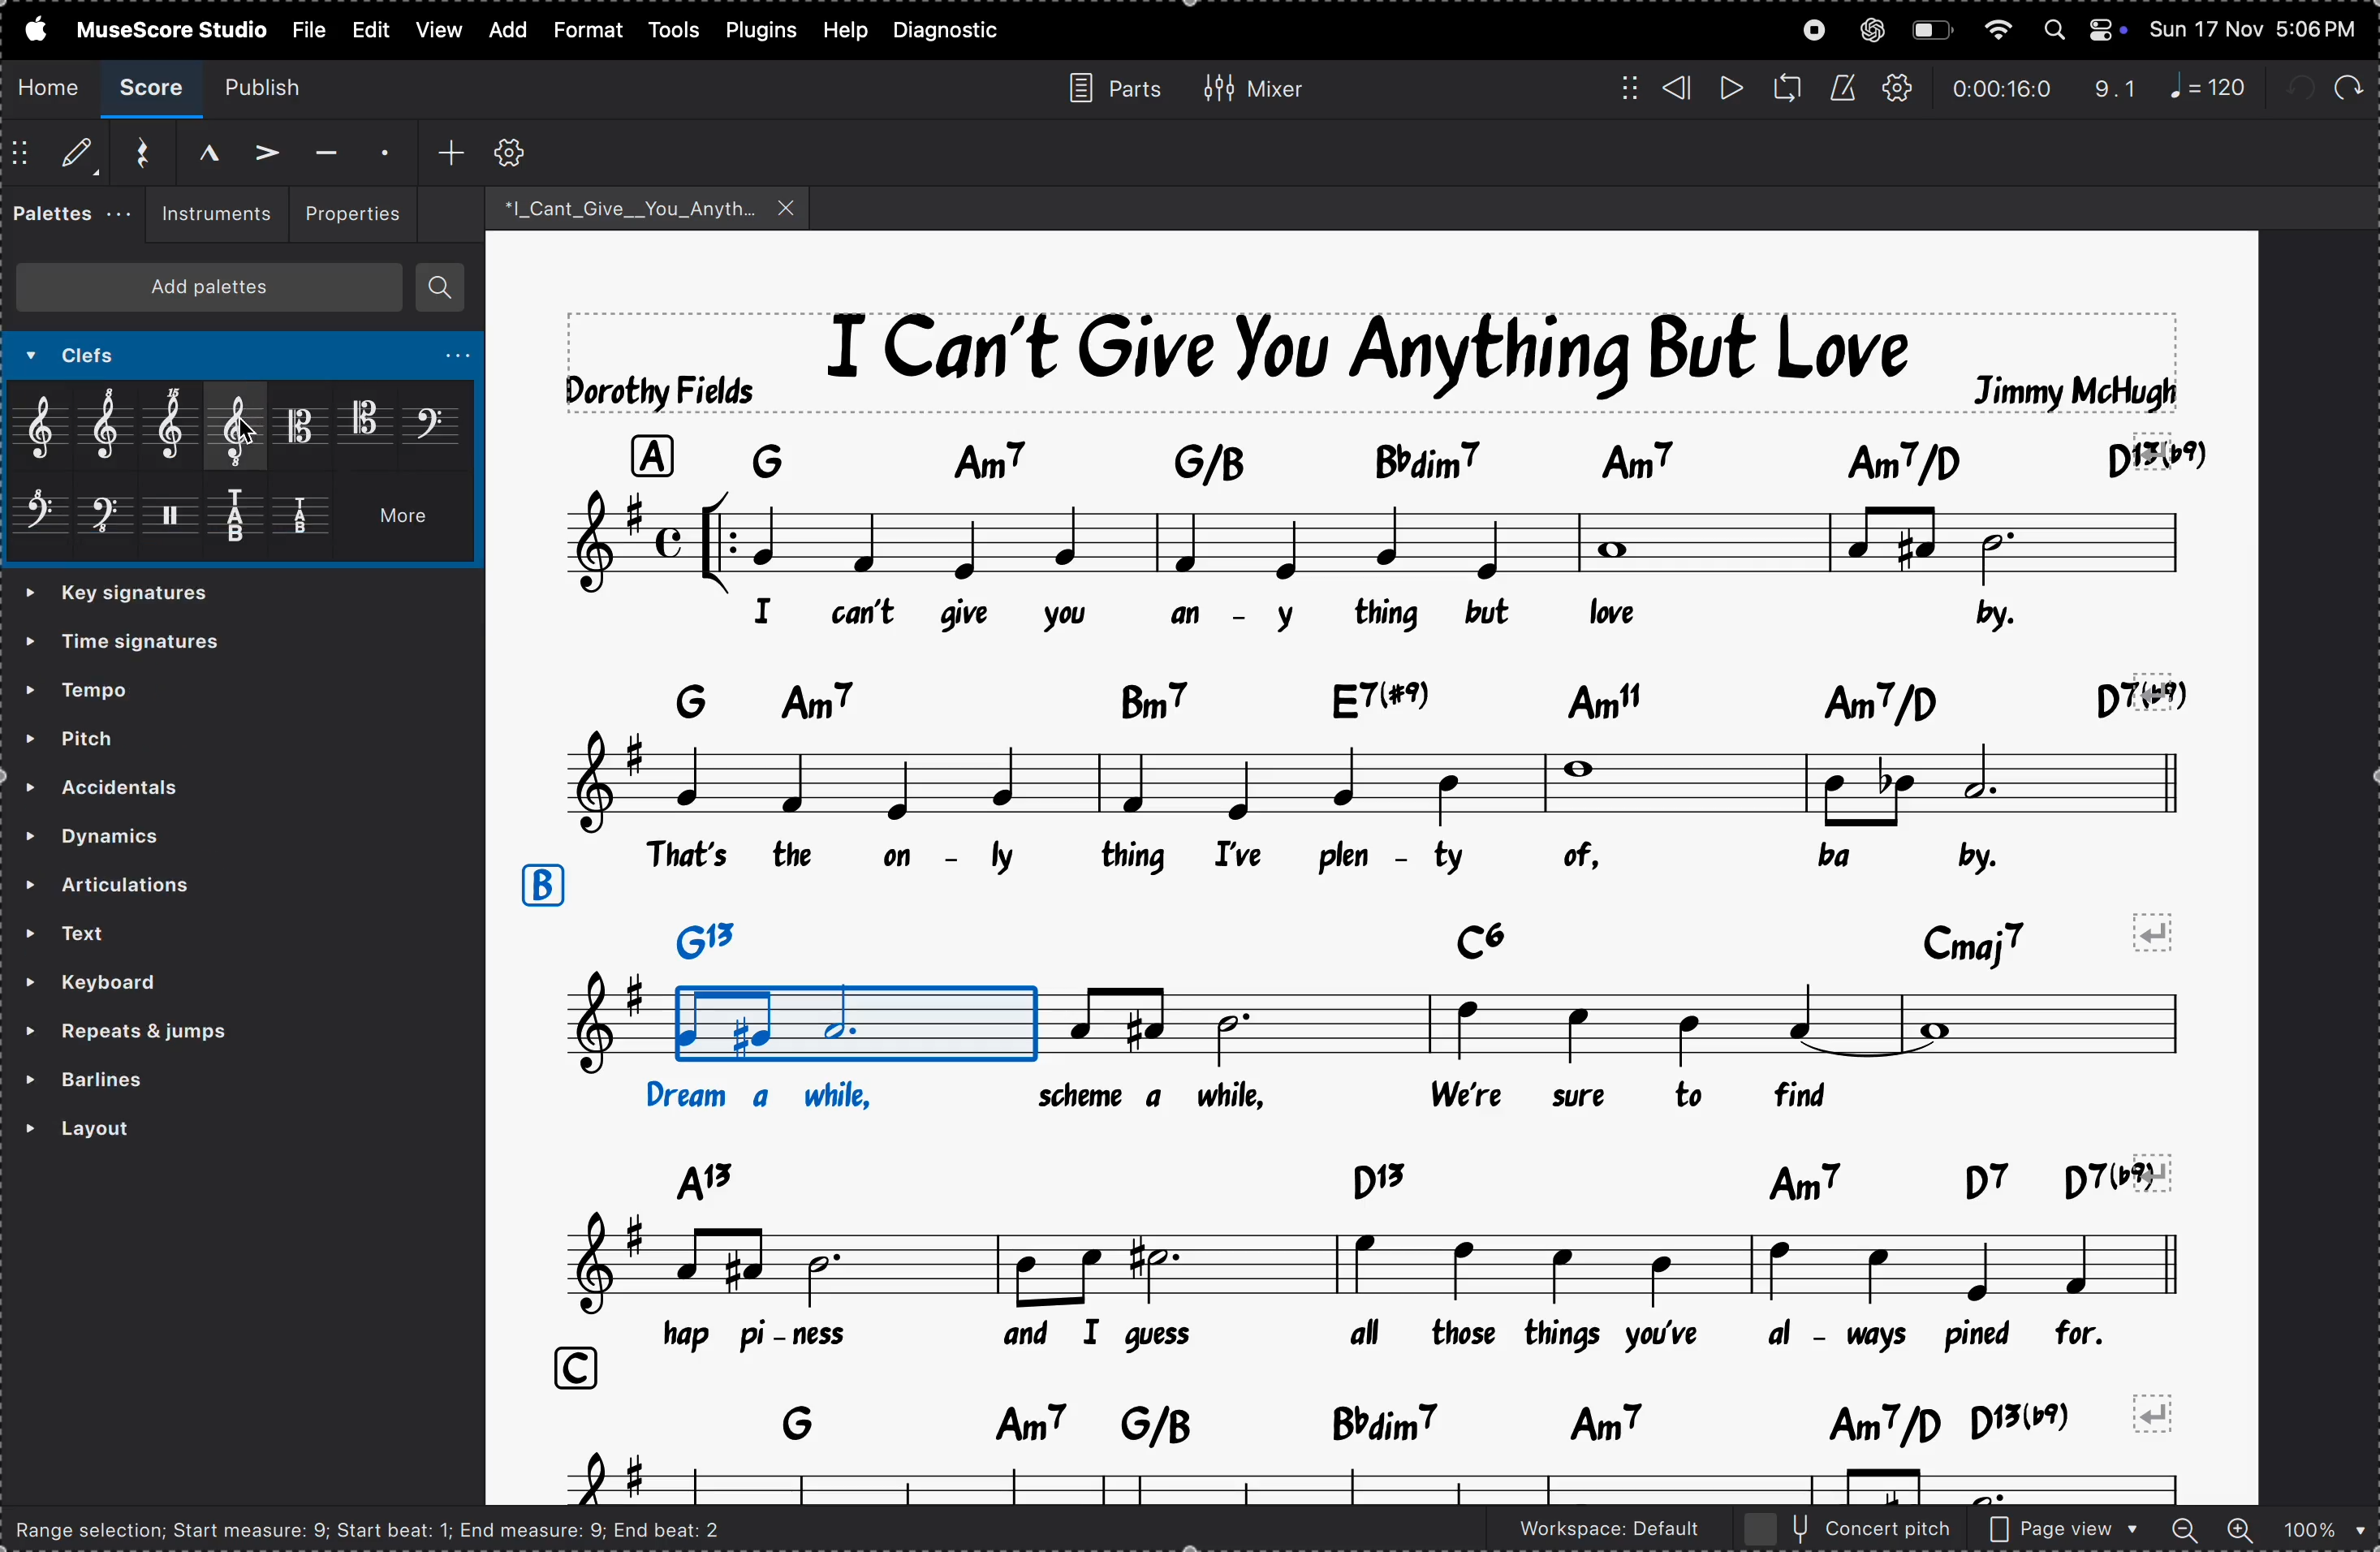 The height and width of the screenshot is (1552, 2380). I want to click on song file, so click(649, 207).